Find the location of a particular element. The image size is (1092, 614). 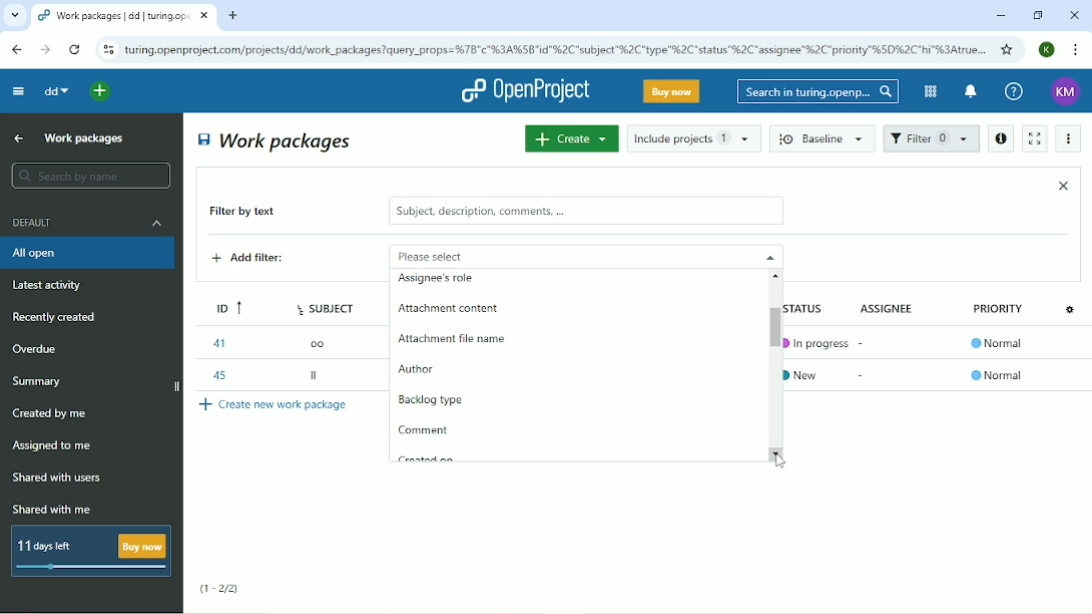

Collapse project menu is located at coordinates (17, 90).